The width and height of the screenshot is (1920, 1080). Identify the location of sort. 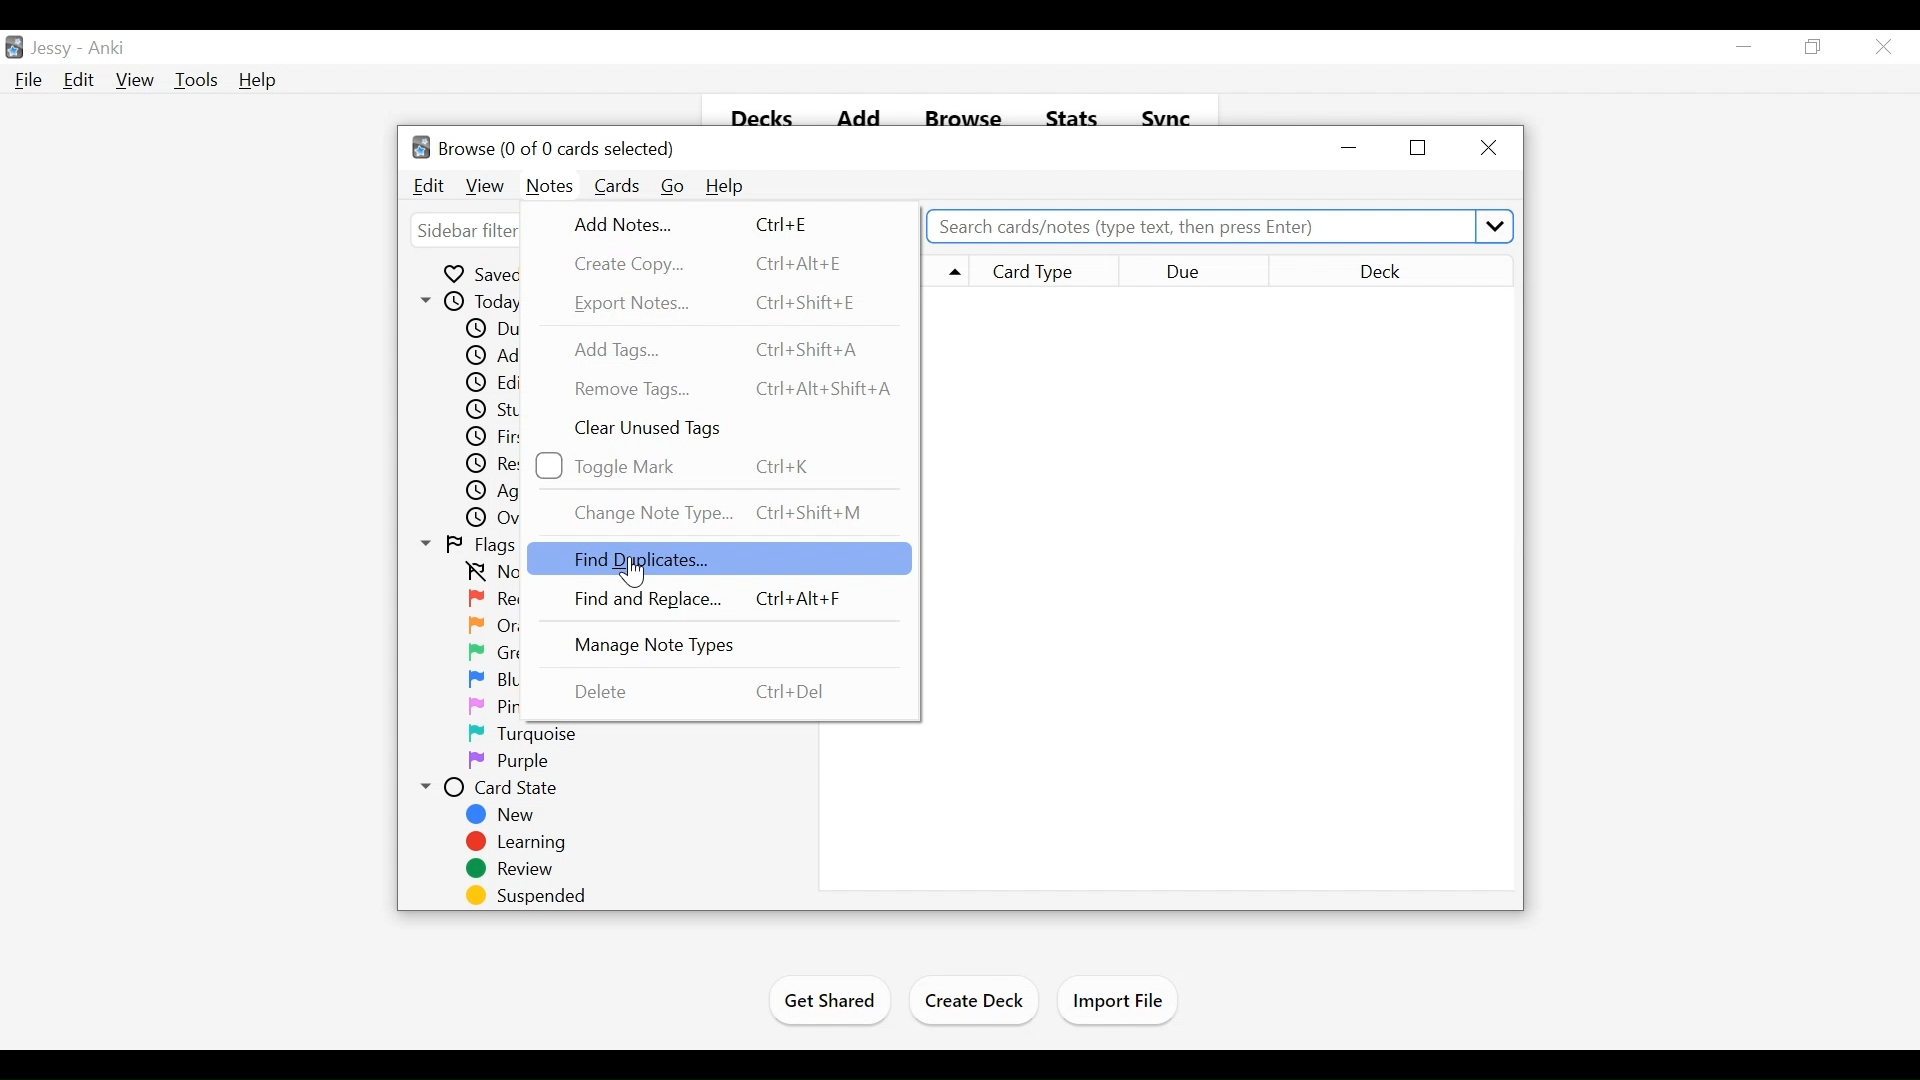
(945, 273).